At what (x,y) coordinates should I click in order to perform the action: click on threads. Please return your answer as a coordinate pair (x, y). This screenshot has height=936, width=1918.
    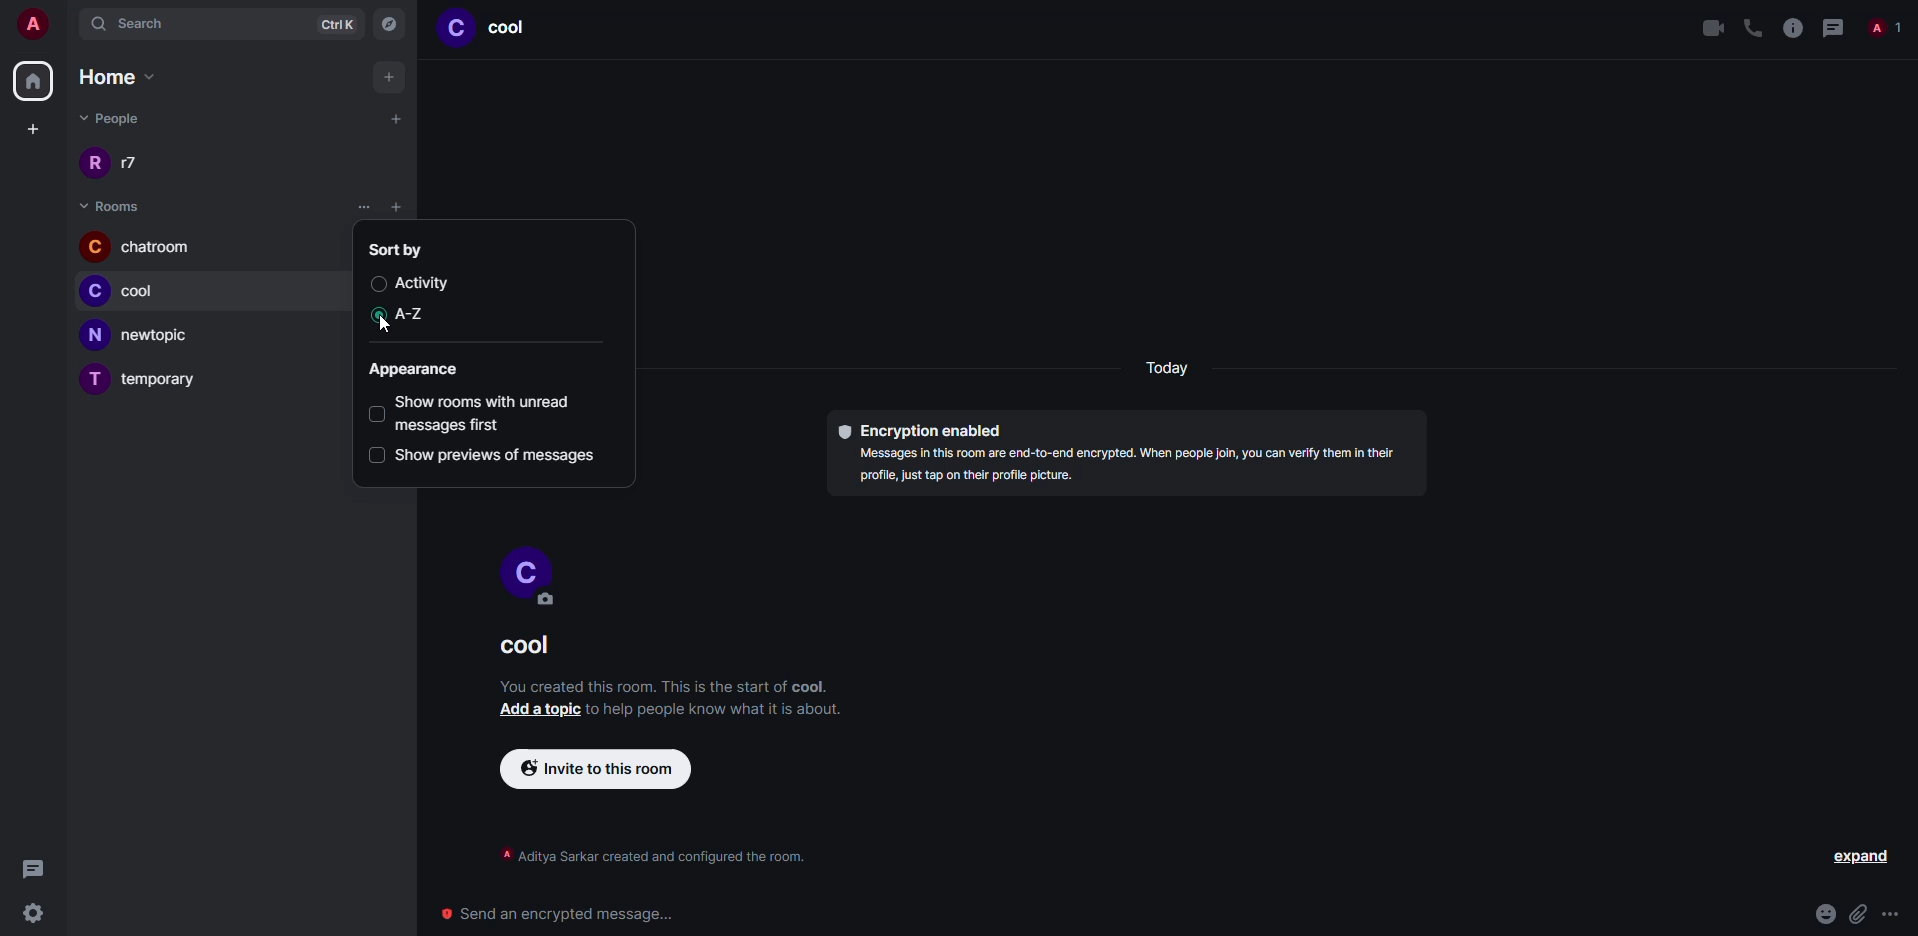
    Looking at the image, I should click on (1831, 27).